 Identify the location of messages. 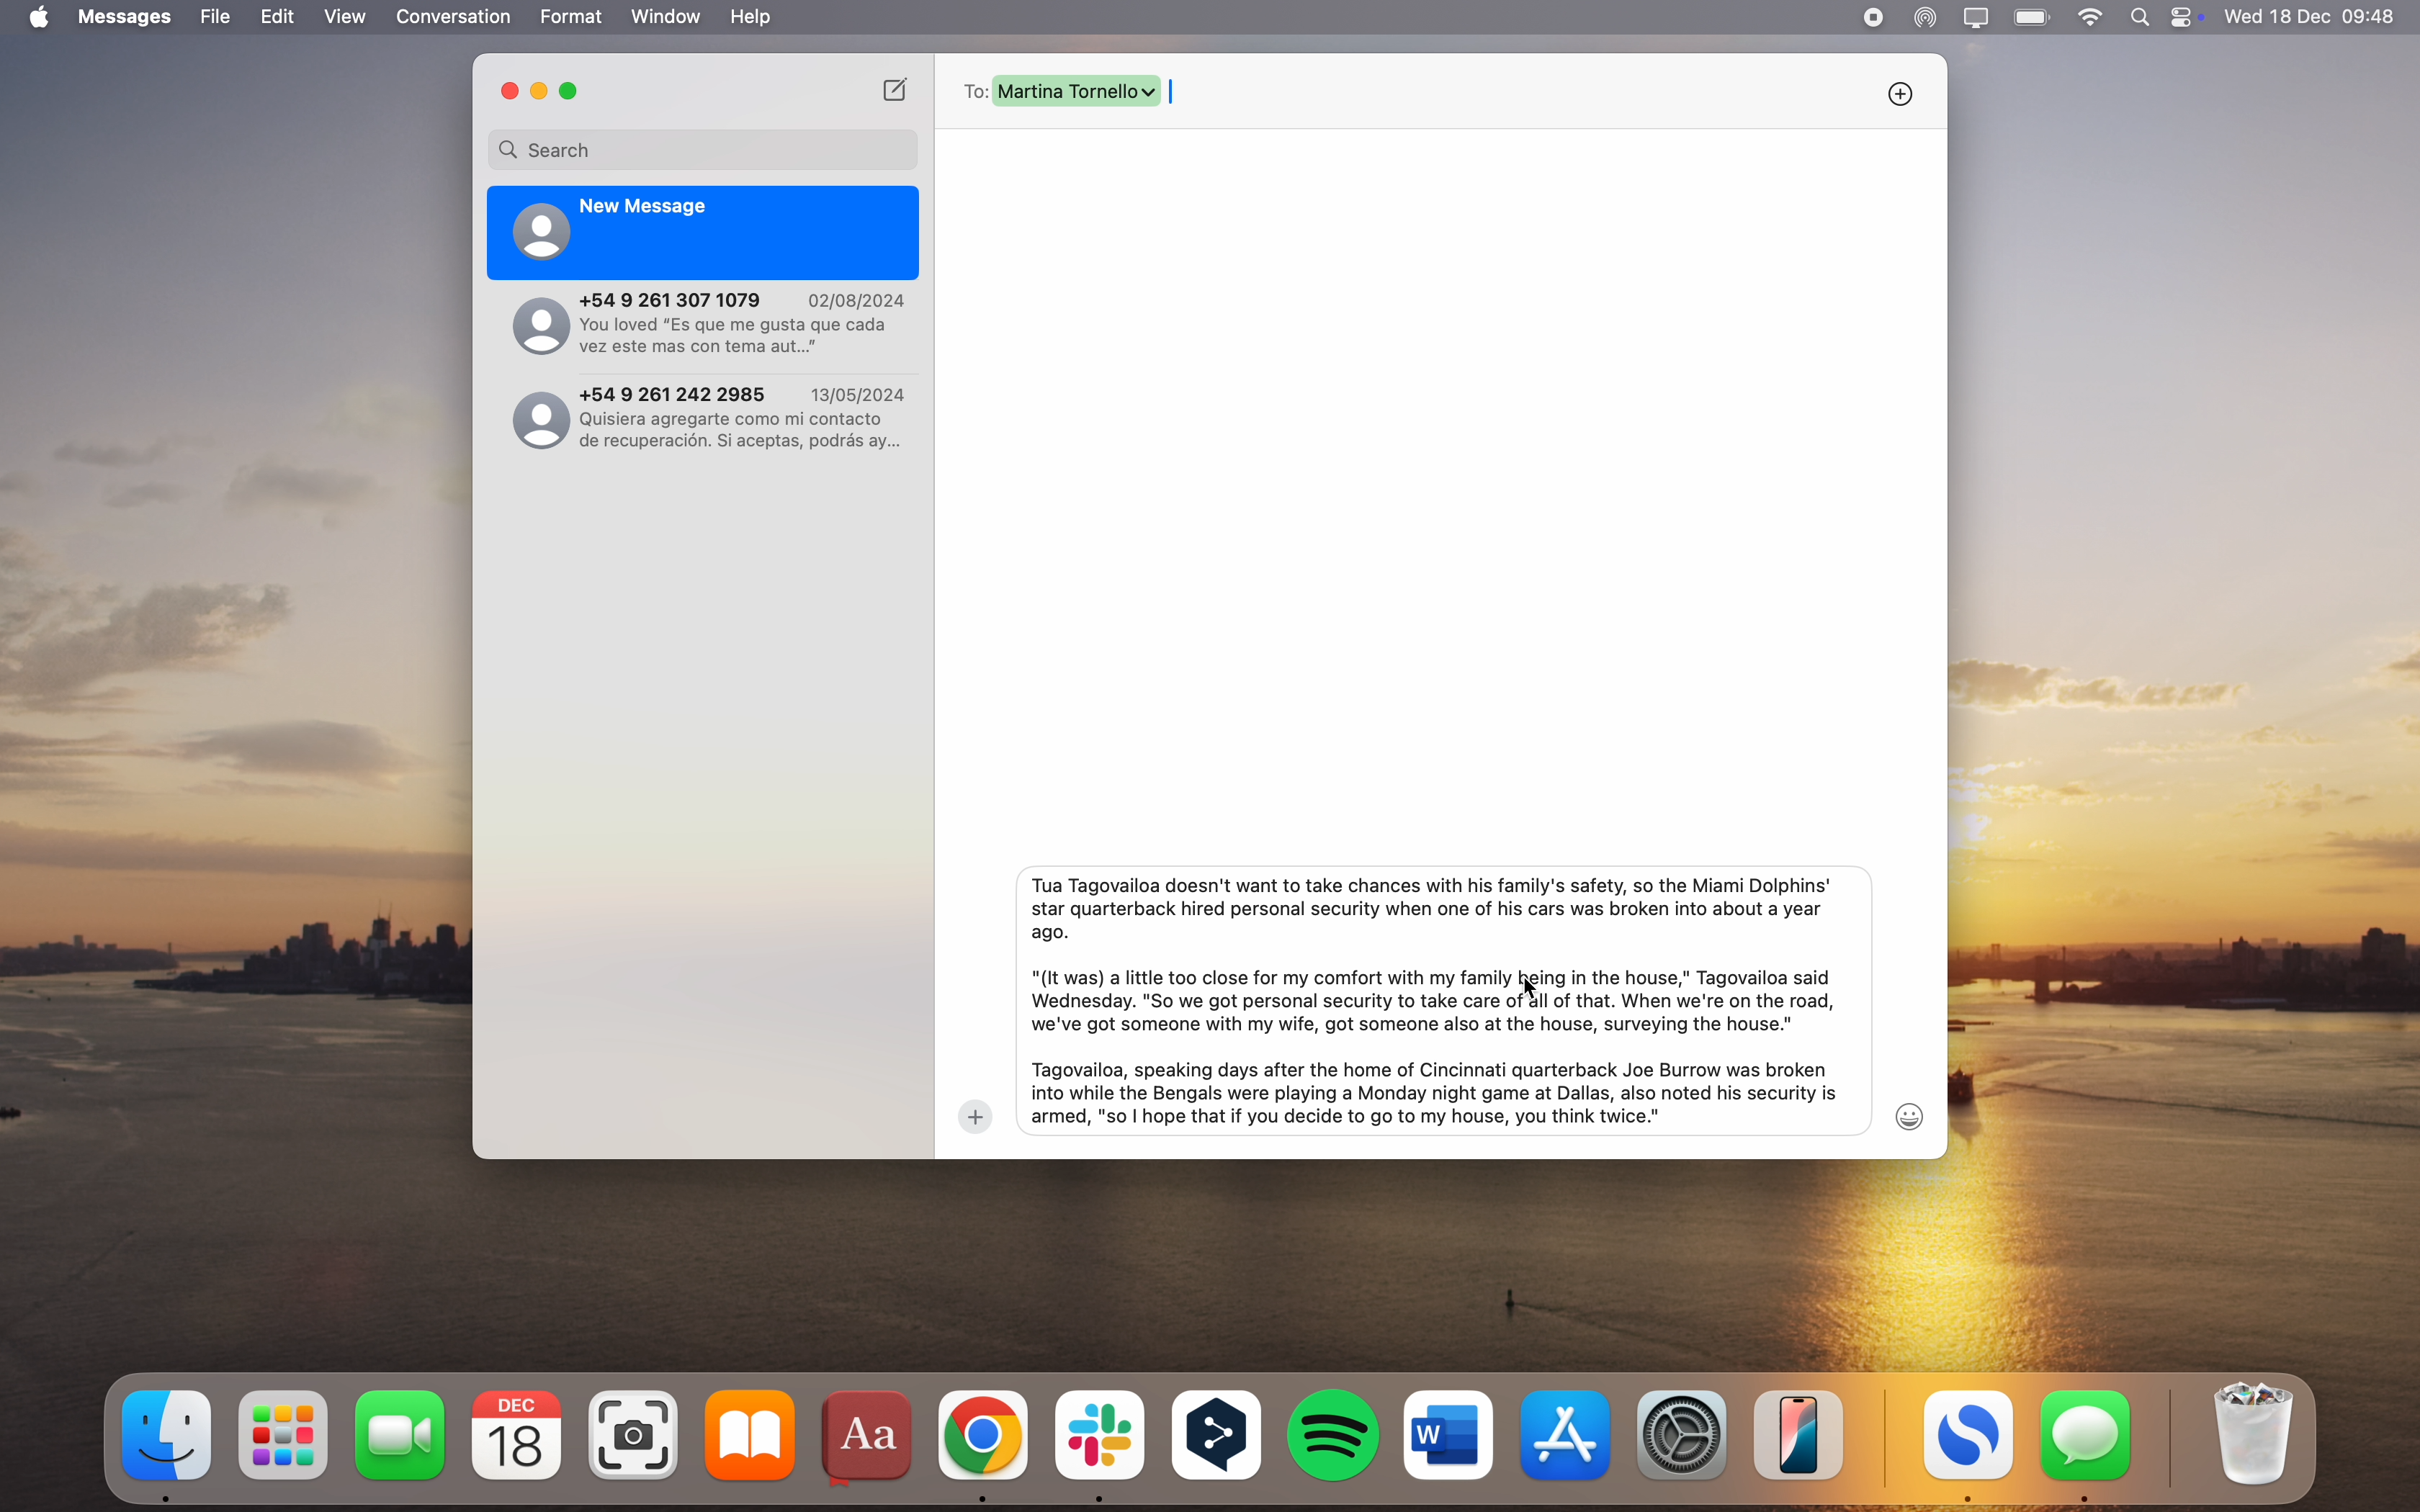
(128, 17).